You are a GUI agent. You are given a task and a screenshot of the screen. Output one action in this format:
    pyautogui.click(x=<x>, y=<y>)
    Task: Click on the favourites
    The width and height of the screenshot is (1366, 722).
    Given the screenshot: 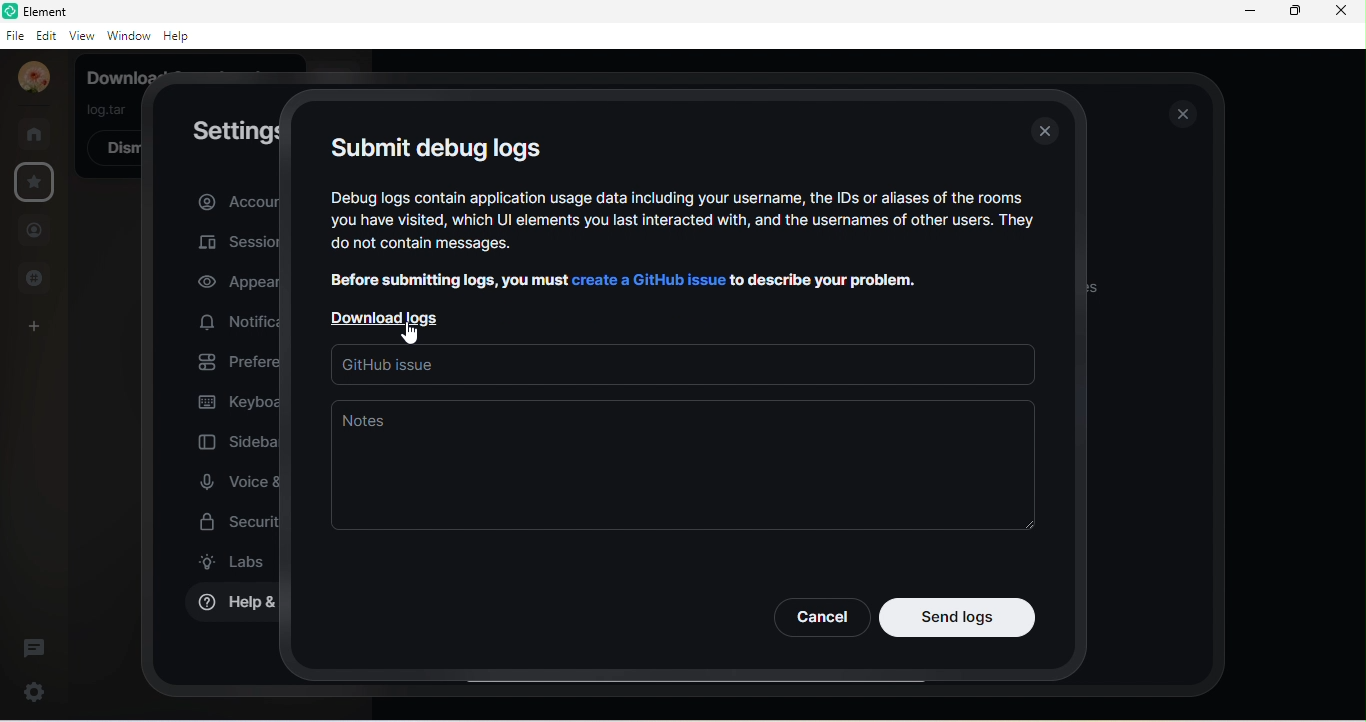 What is the action you would take?
    pyautogui.click(x=40, y=184)
    